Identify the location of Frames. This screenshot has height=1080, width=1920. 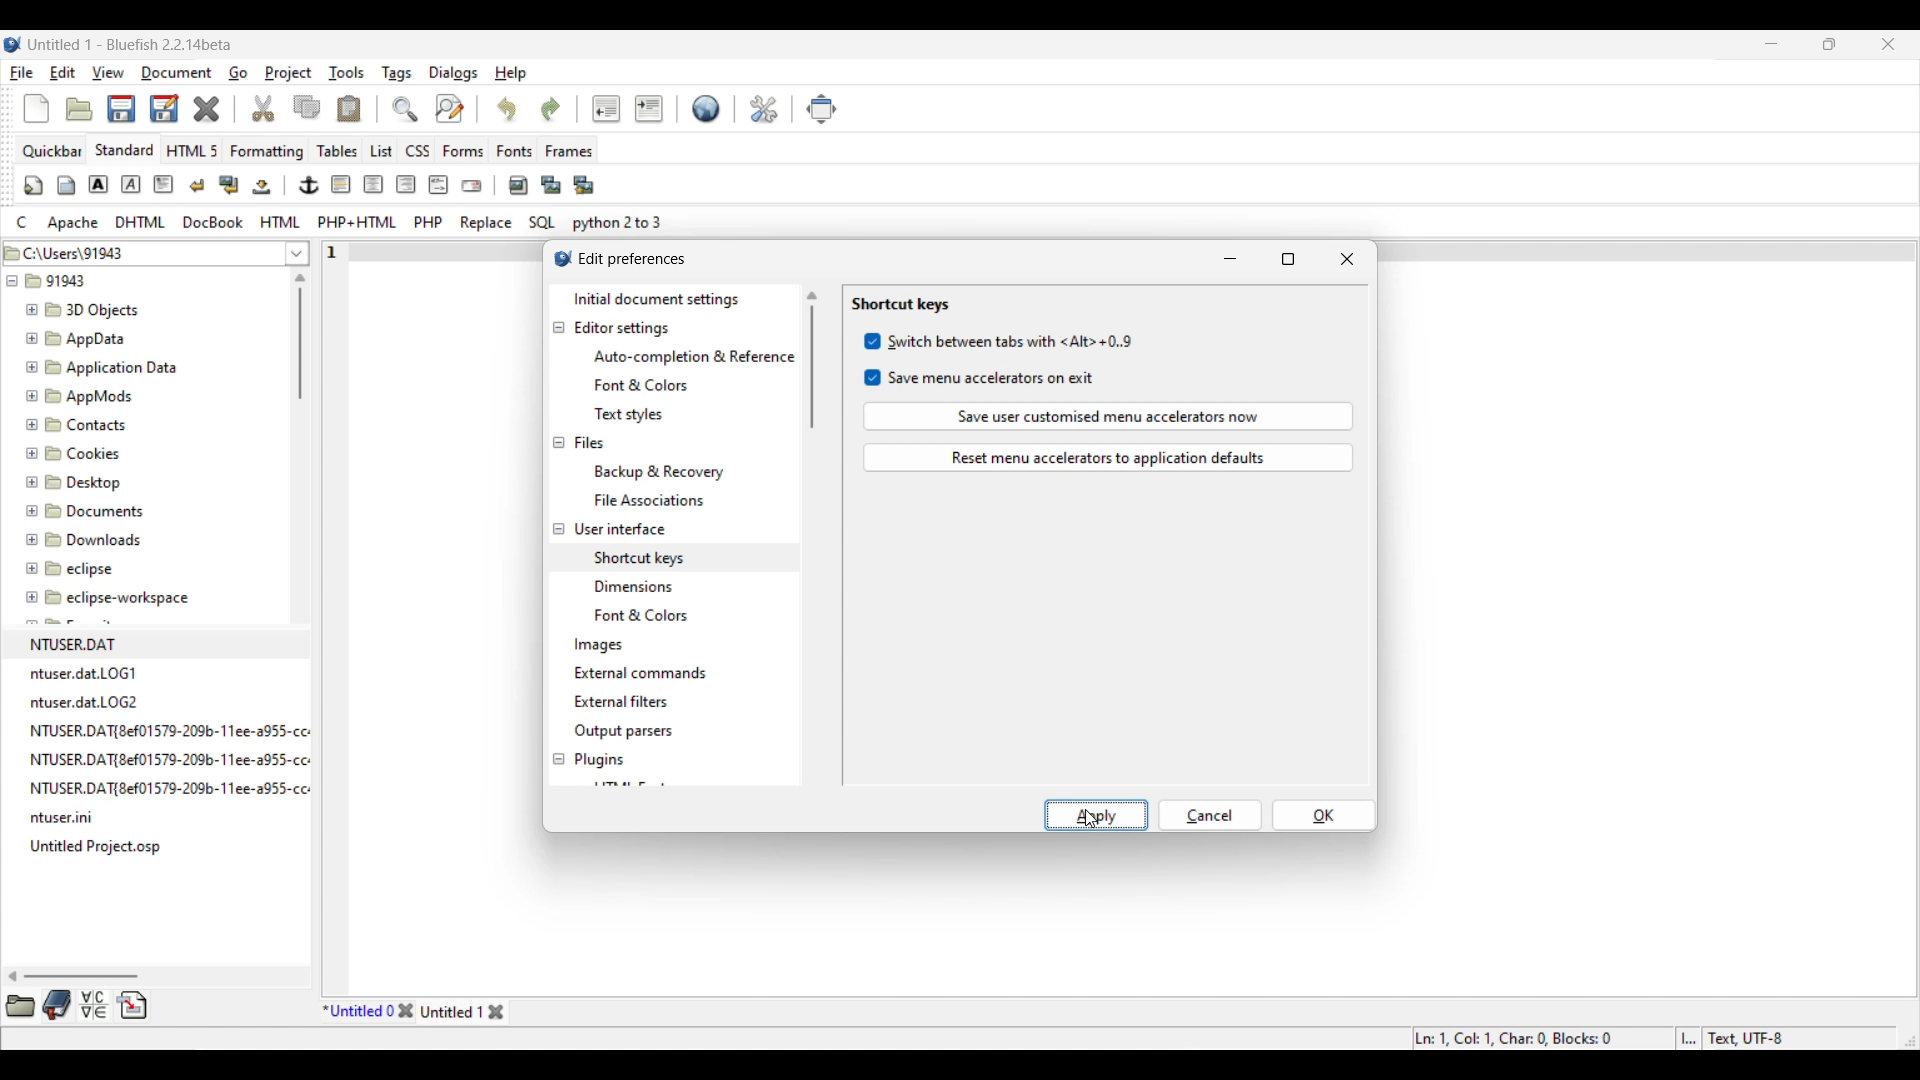
(570, 151).